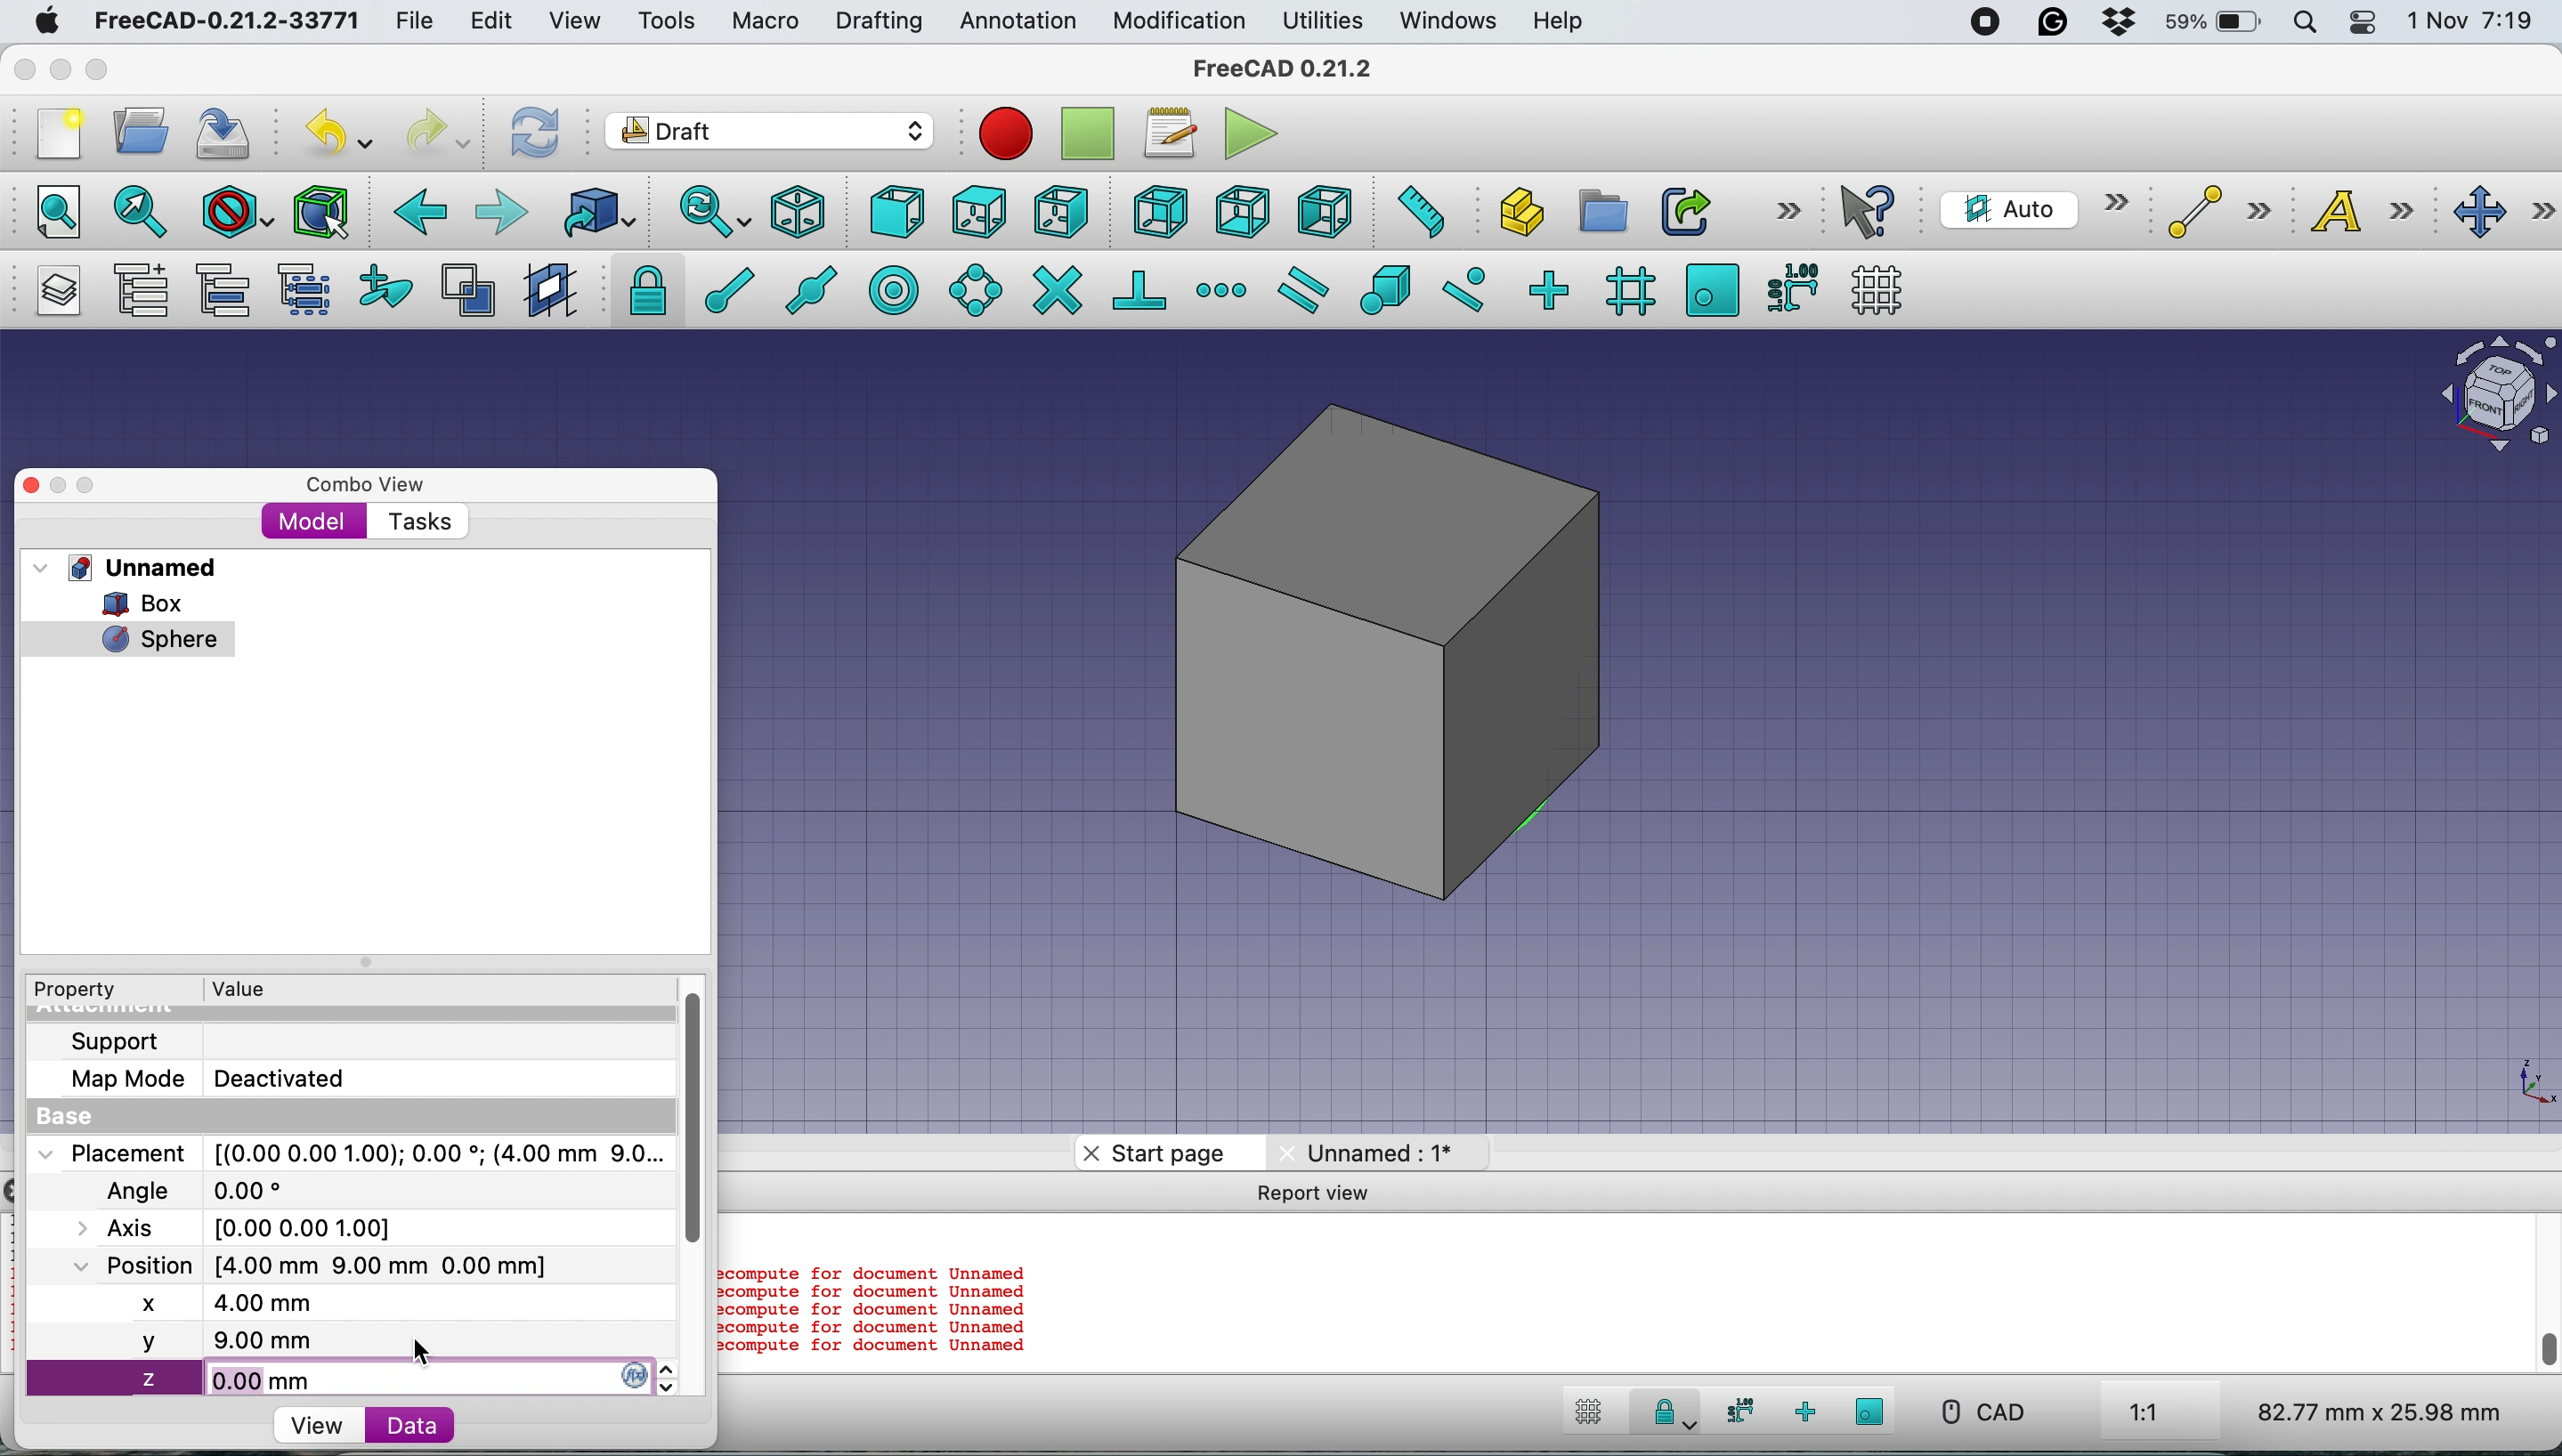  I want to click on add to construction group, so click(390, 288).